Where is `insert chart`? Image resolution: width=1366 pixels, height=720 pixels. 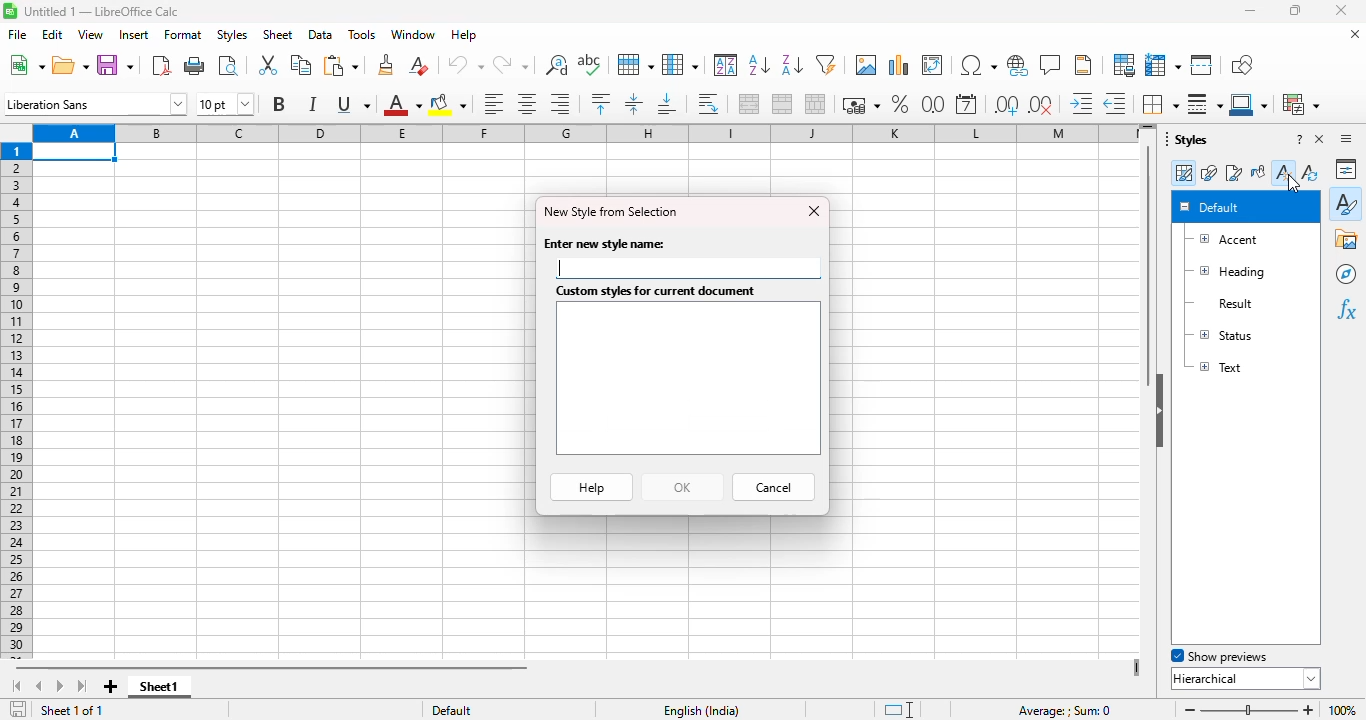
insert chart is located at coordinates (899, 65).